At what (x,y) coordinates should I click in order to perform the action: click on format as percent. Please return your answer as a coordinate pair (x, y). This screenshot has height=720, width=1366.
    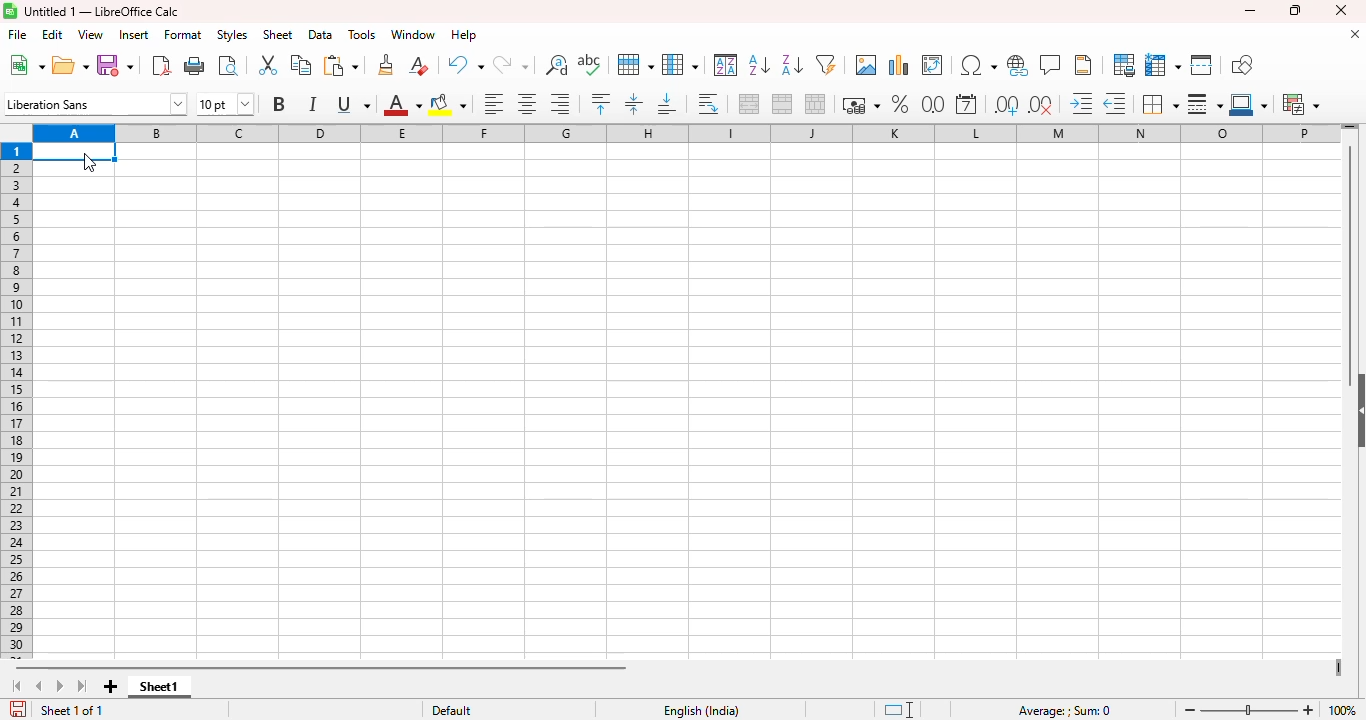
    Looking at the image, I should click on (899, 104).